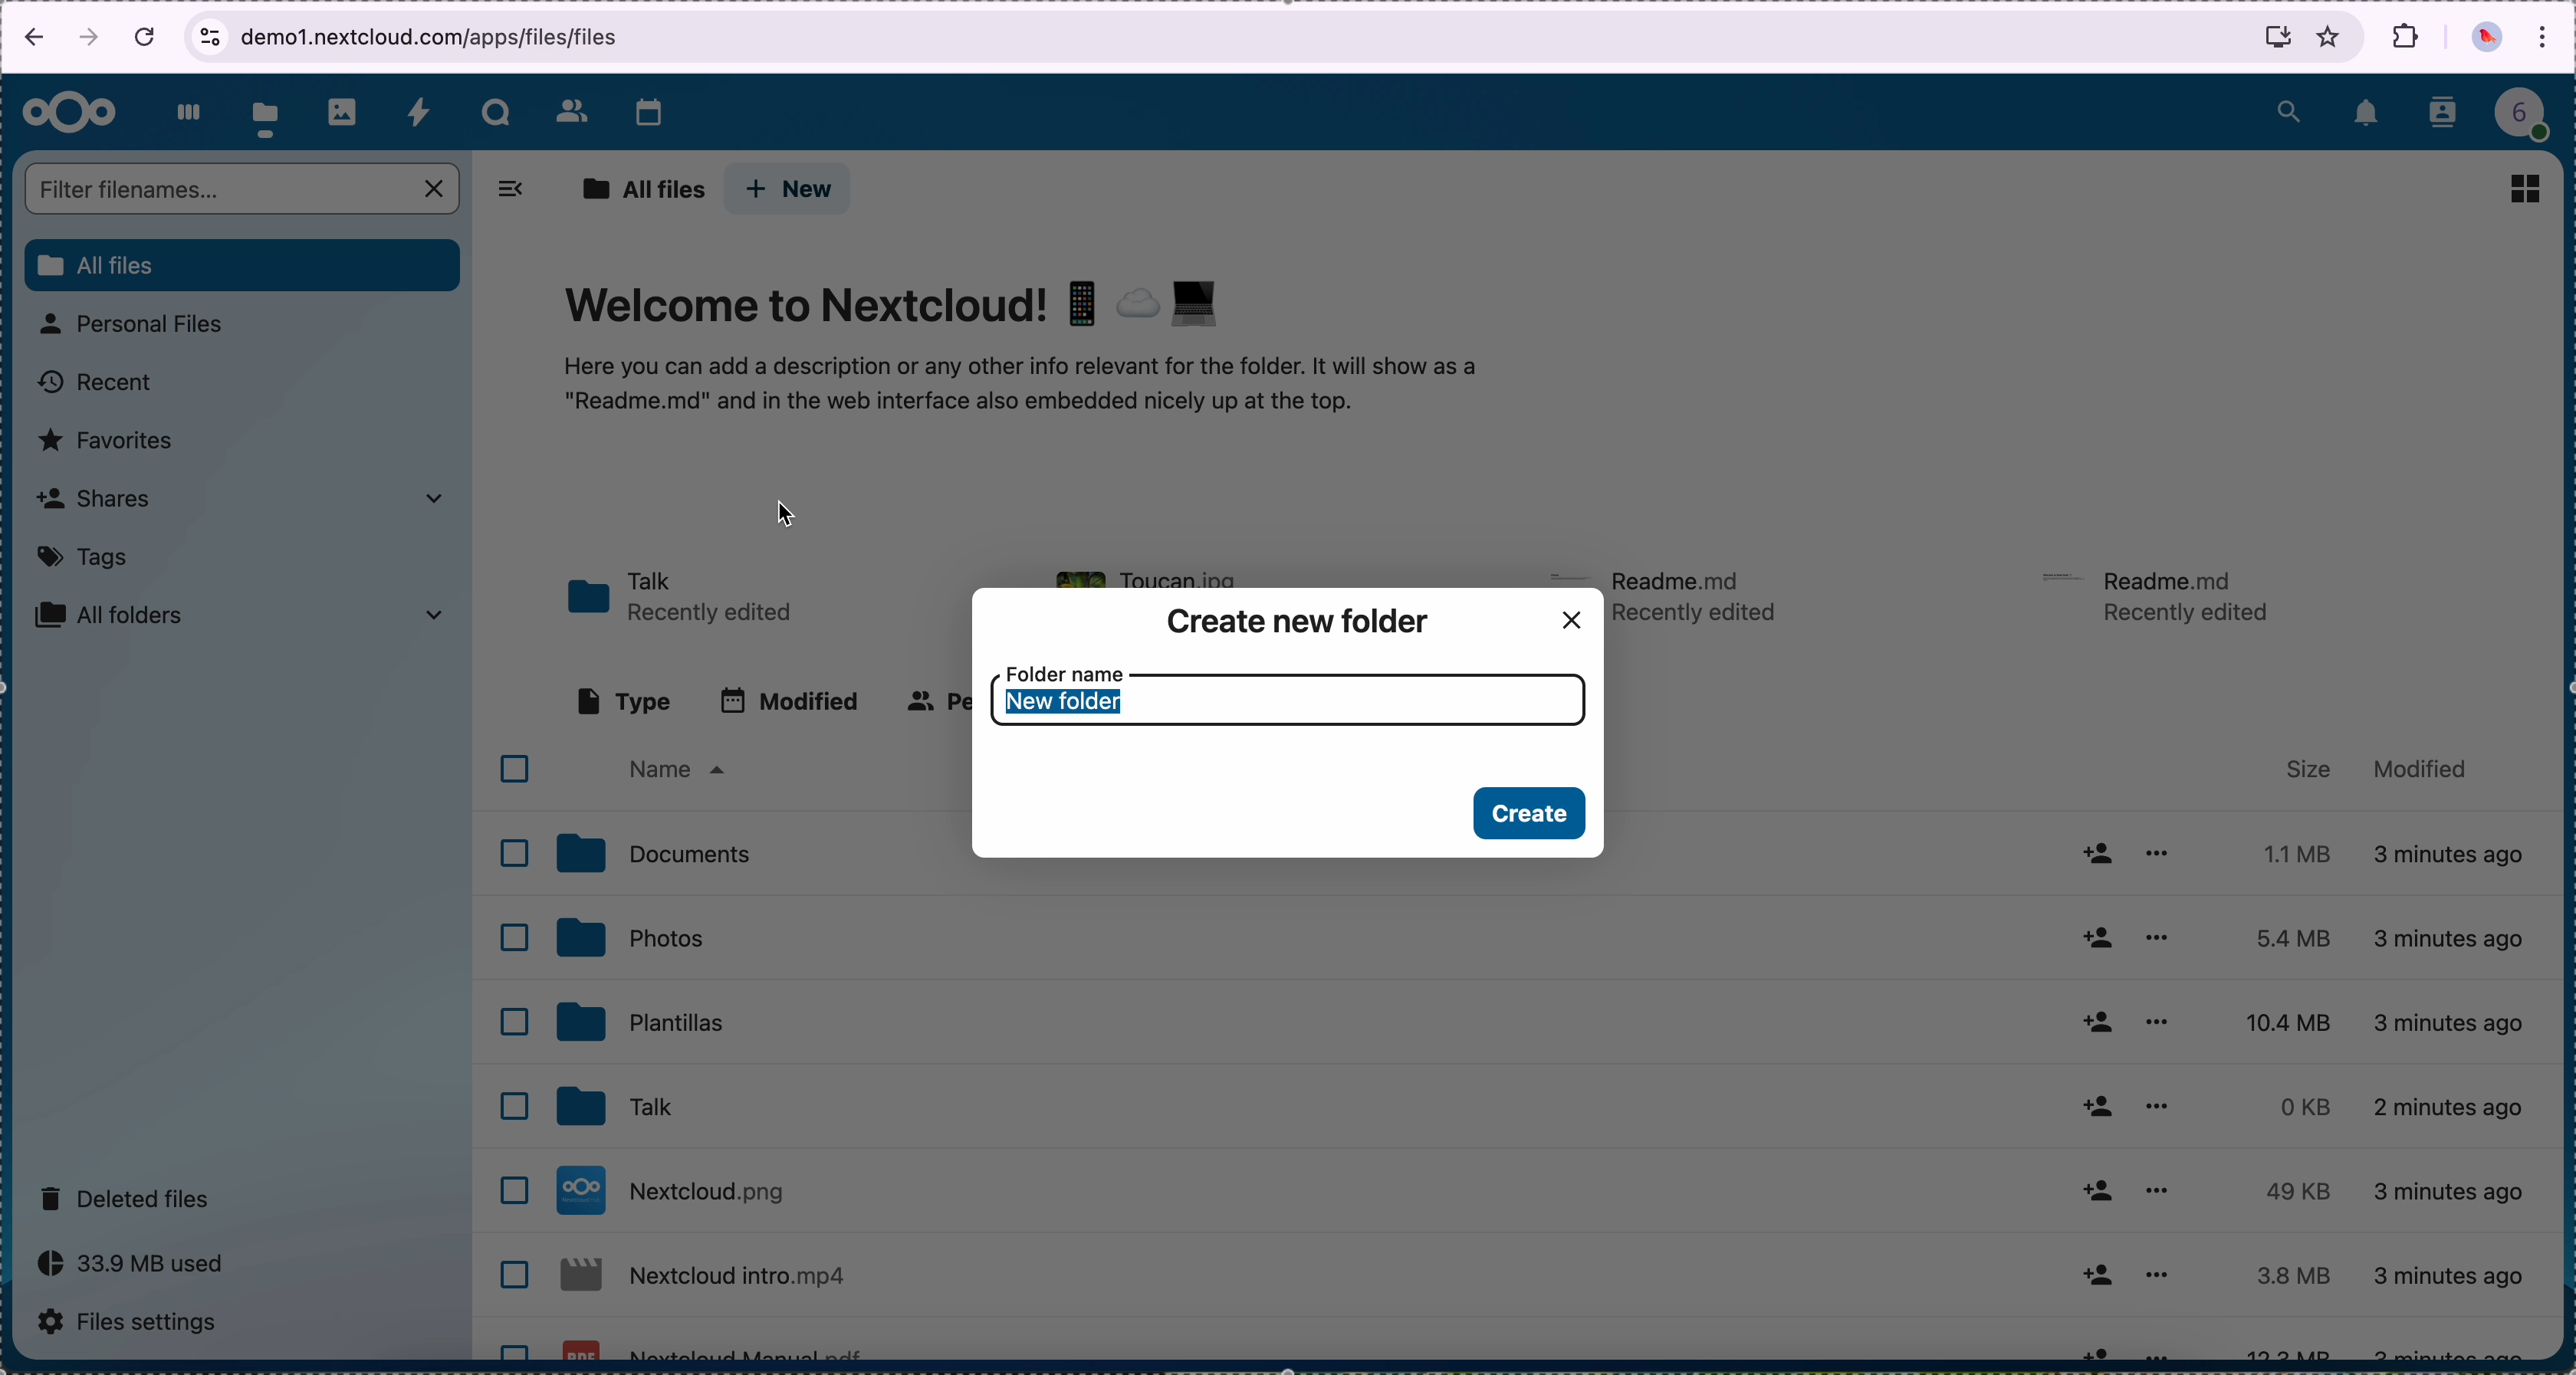 This screenshot has height=1375, width=2576. What do you see at coordinates (629, 937) in the screenshot?
I see `photos` at bounding box center [629, 937].